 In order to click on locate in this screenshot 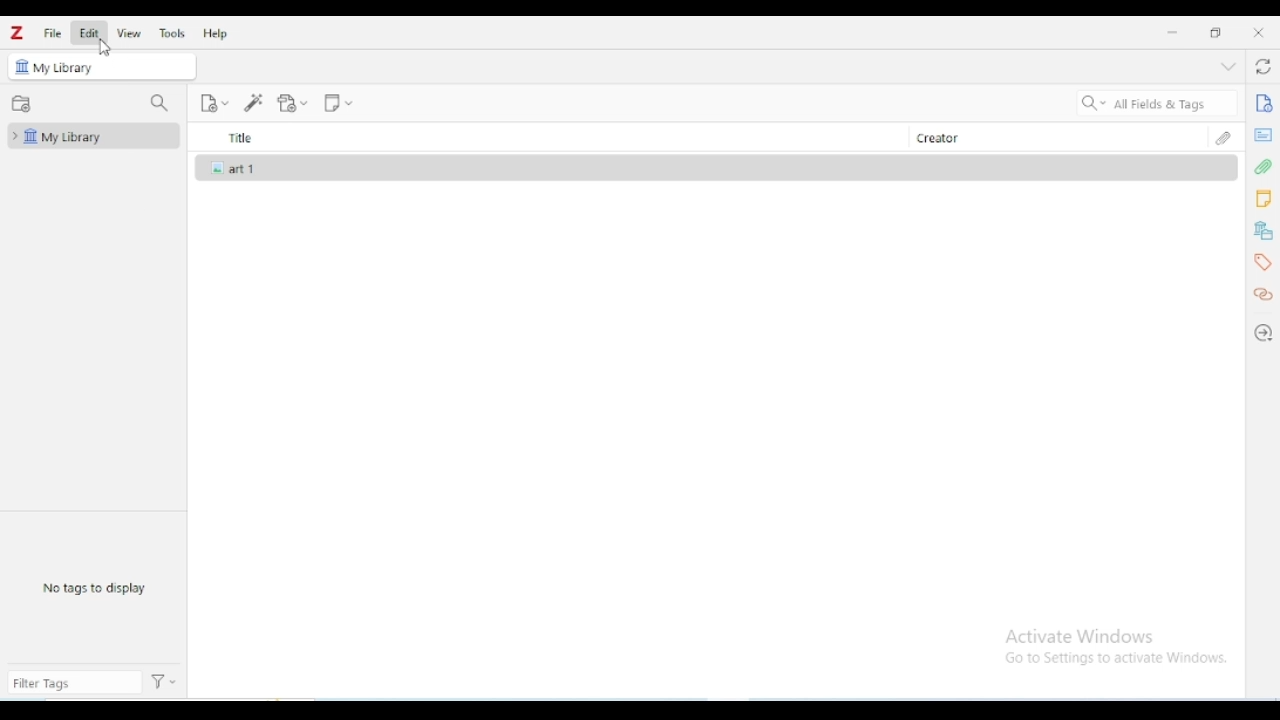, I will do `click(1264, 333)`.